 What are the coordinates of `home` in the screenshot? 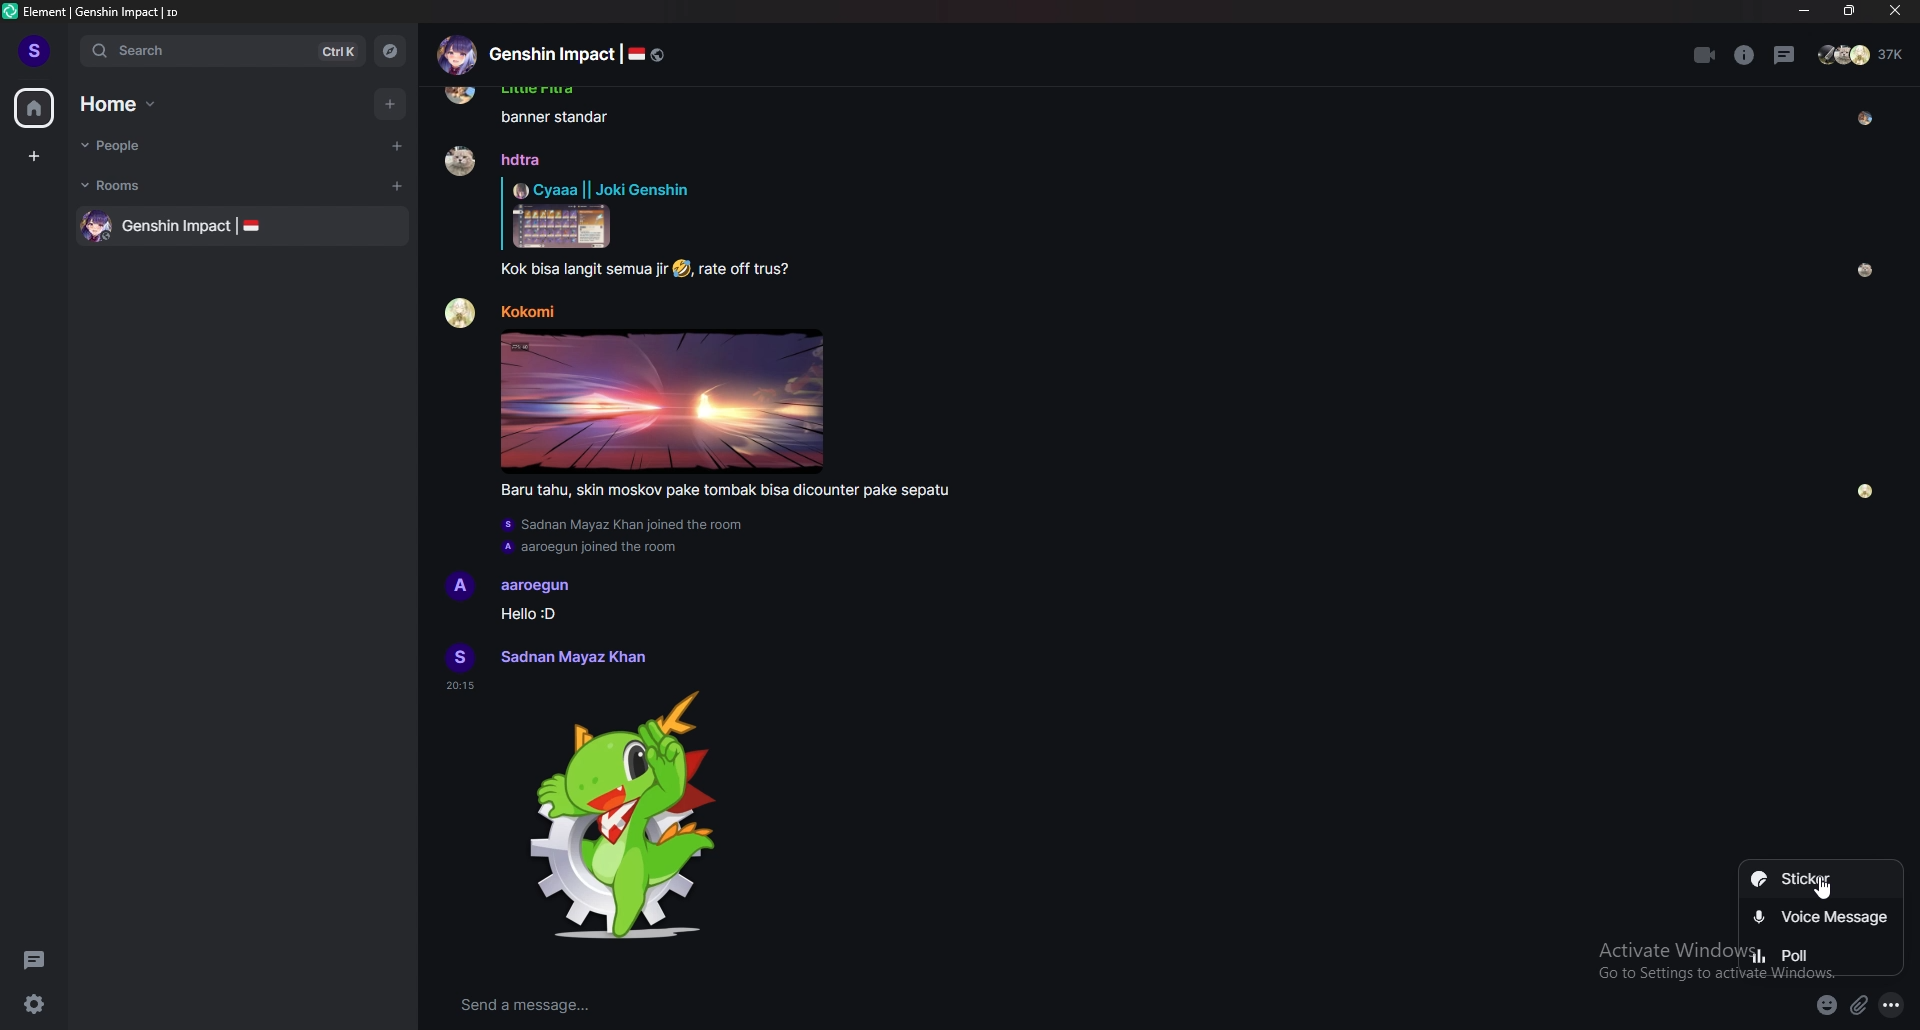 It's located at (34, 109).